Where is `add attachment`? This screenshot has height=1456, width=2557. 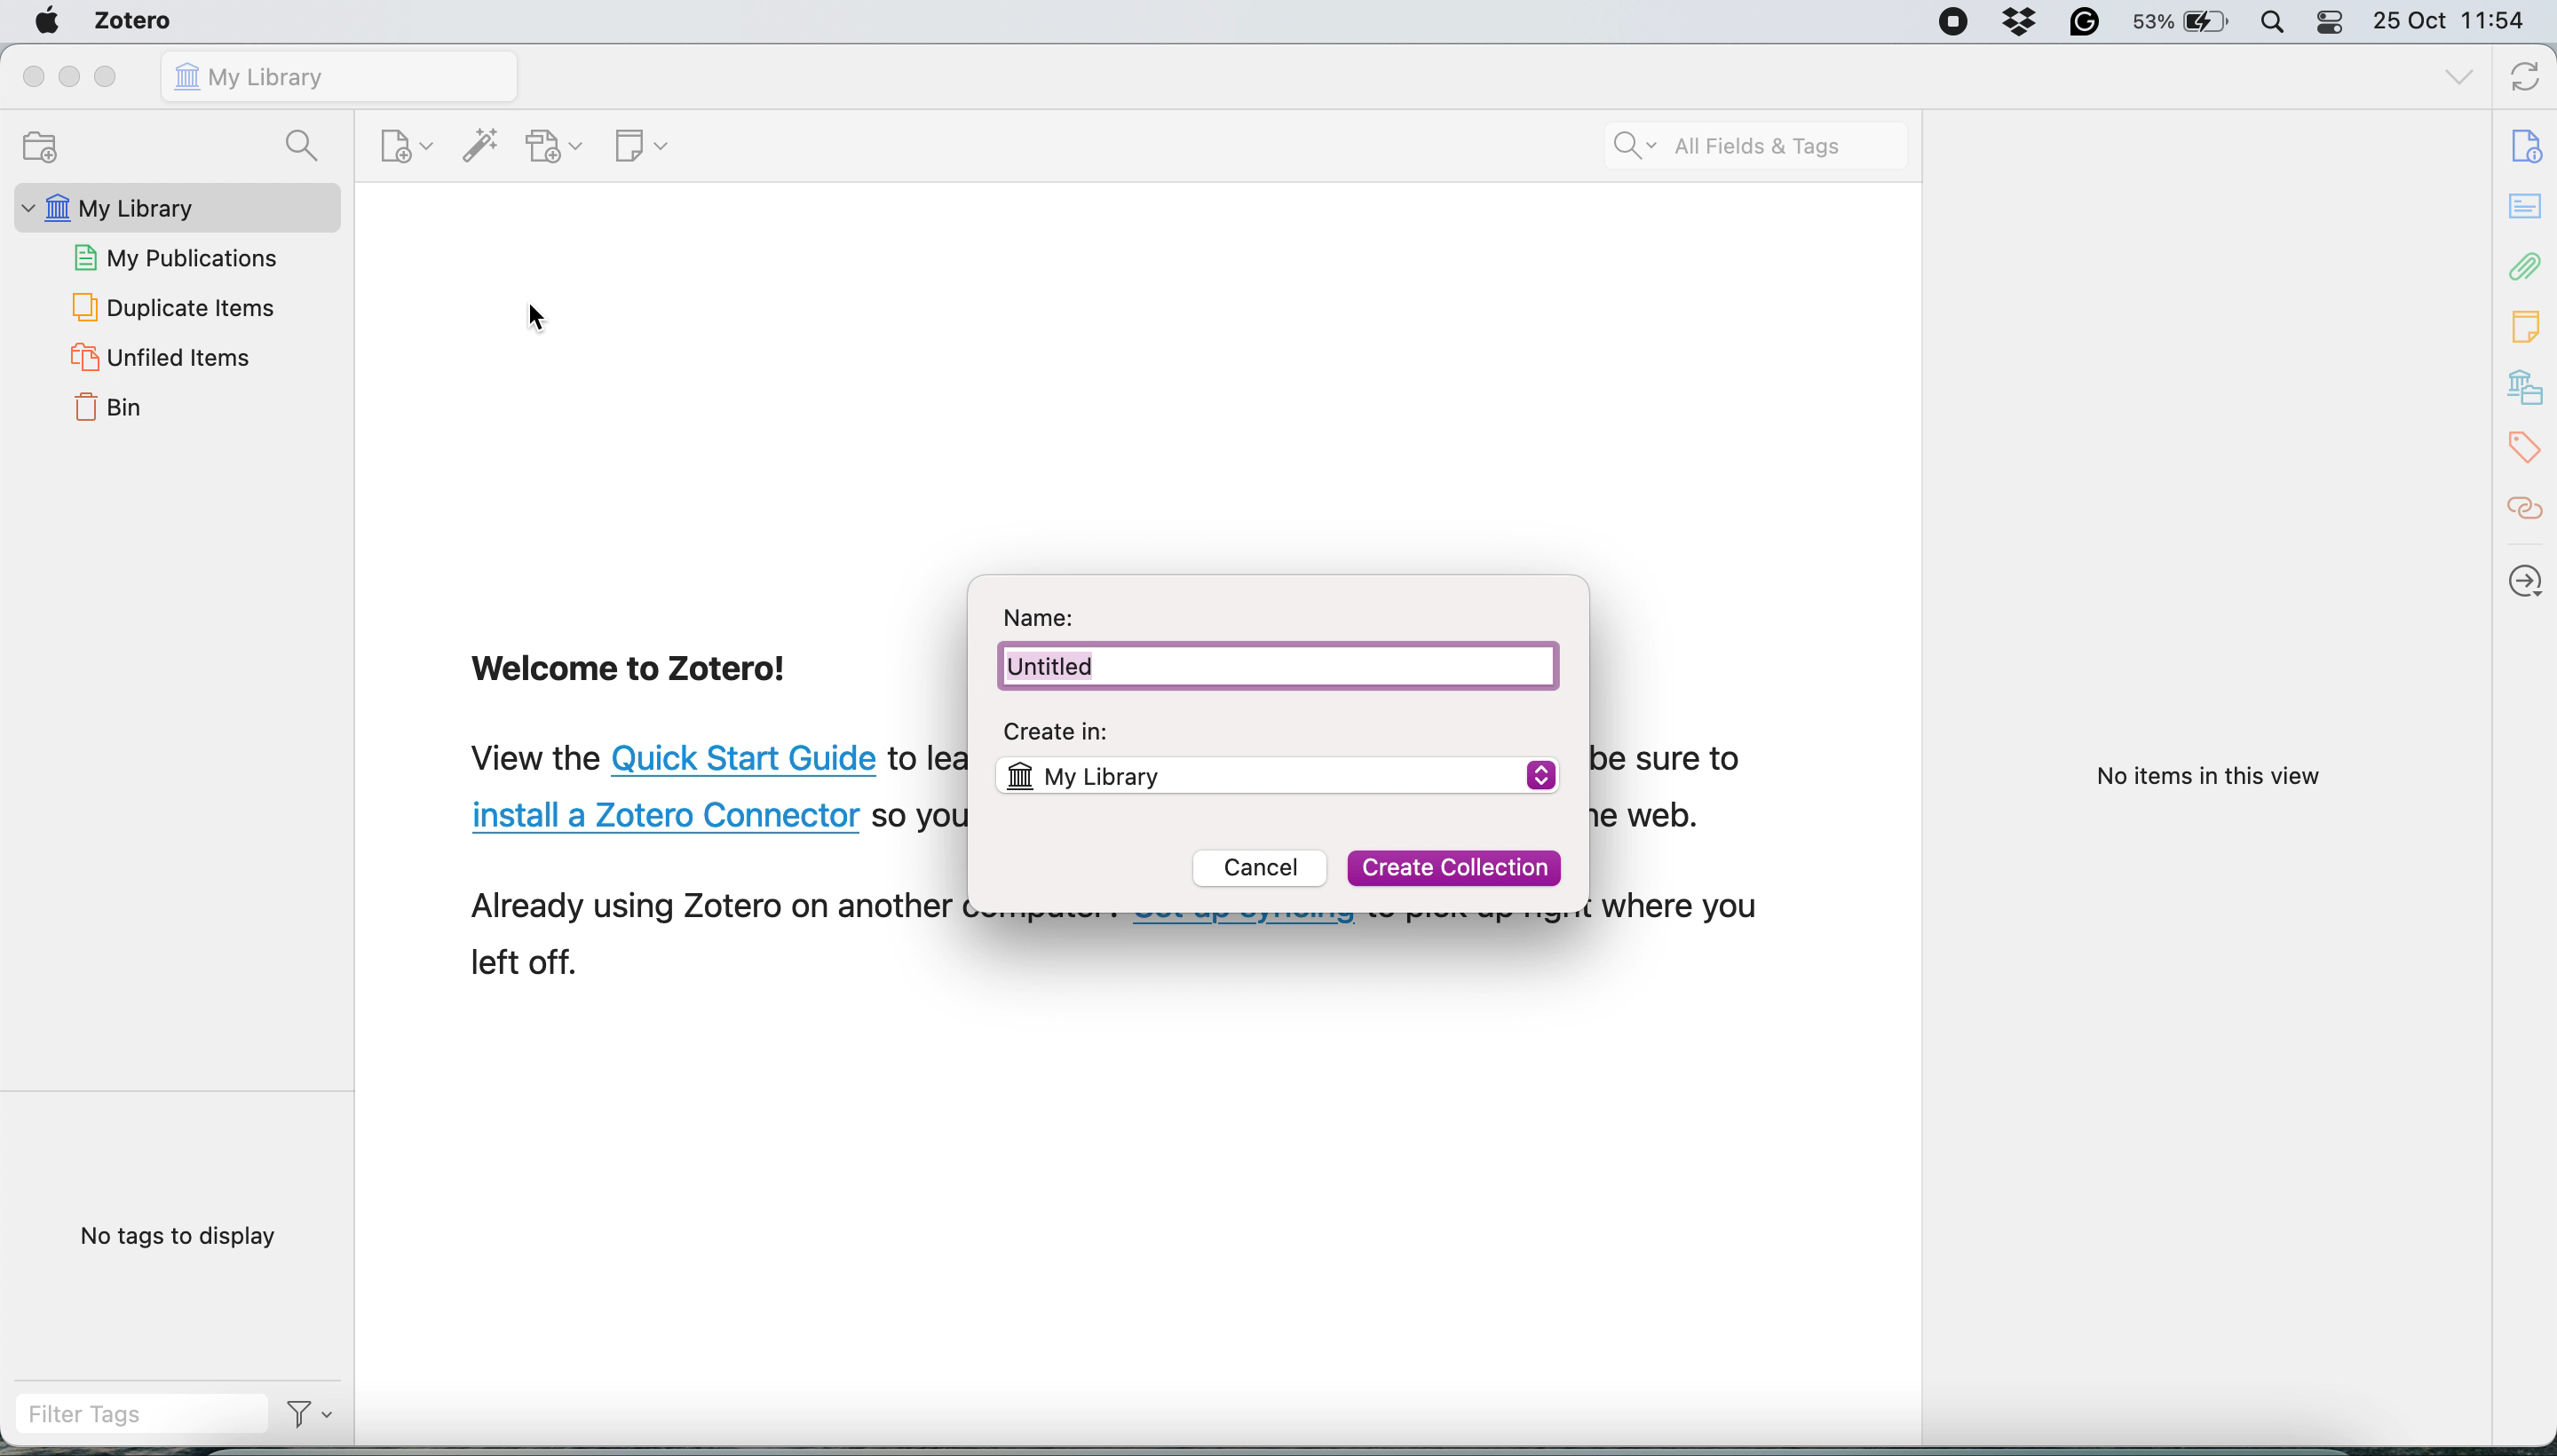
add attachment is located at coordinates (554, 146).